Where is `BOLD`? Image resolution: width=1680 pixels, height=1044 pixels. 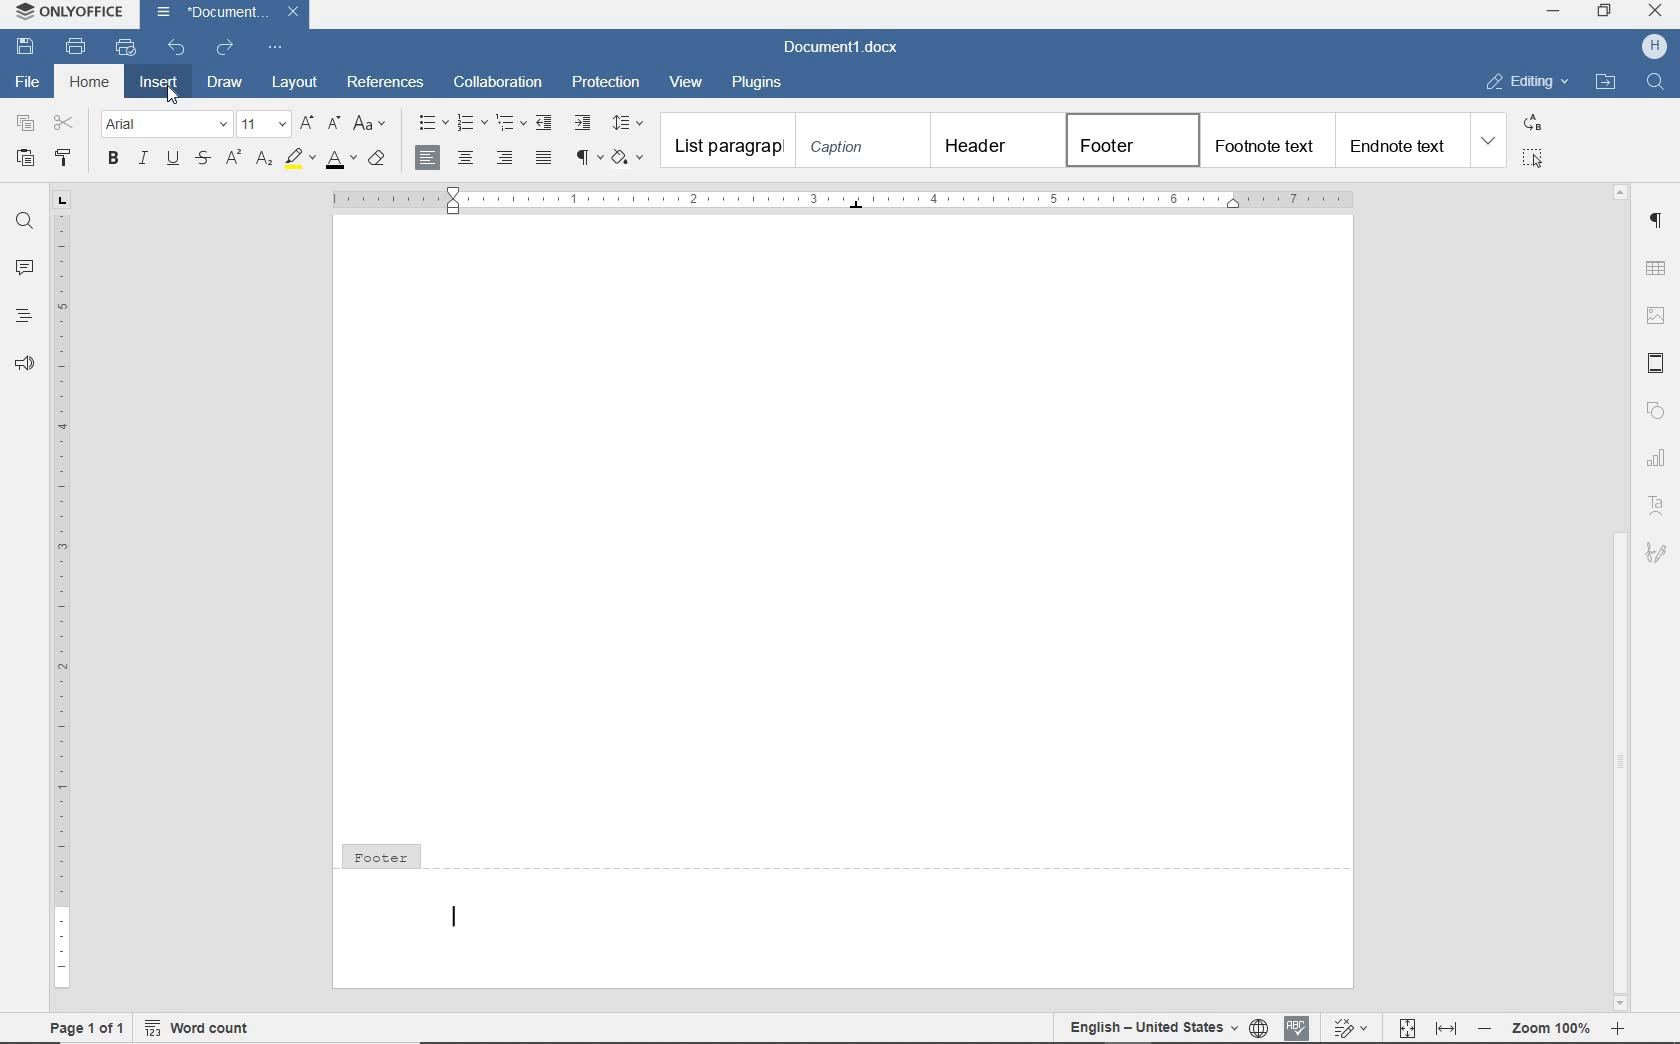 BOLD is located at coordinates (112, 159).